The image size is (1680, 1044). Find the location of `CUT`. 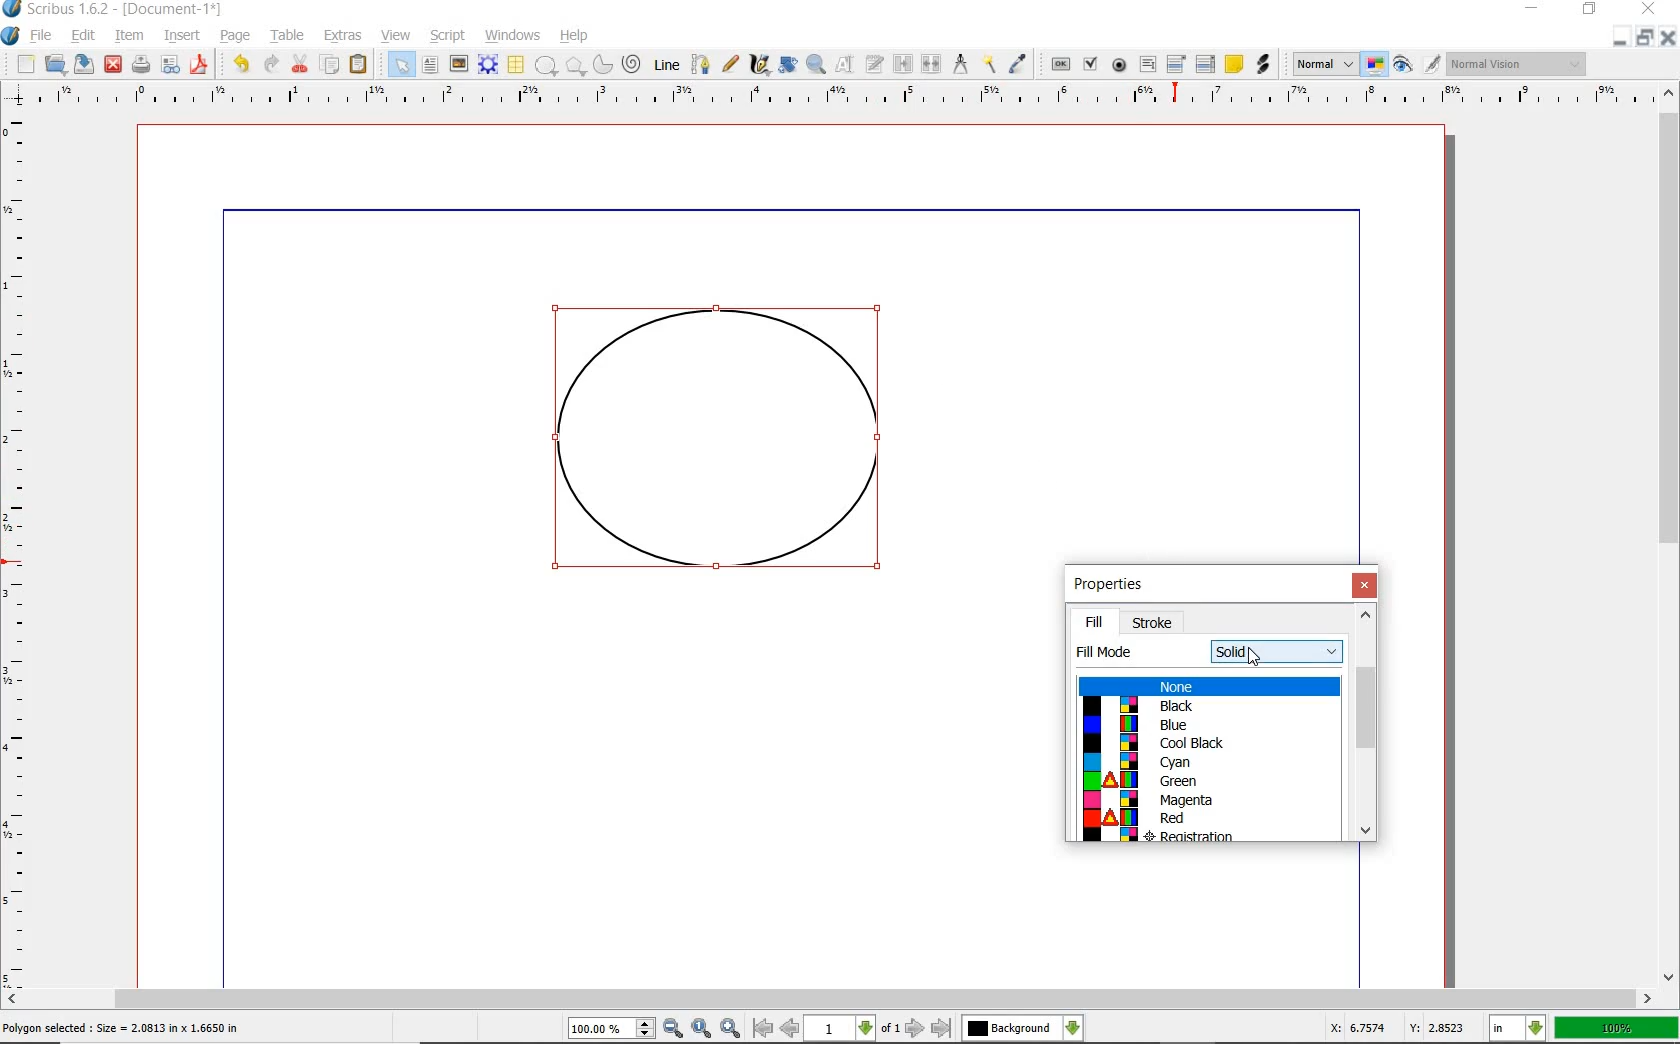

CUT is located at coordinates (301, 63).